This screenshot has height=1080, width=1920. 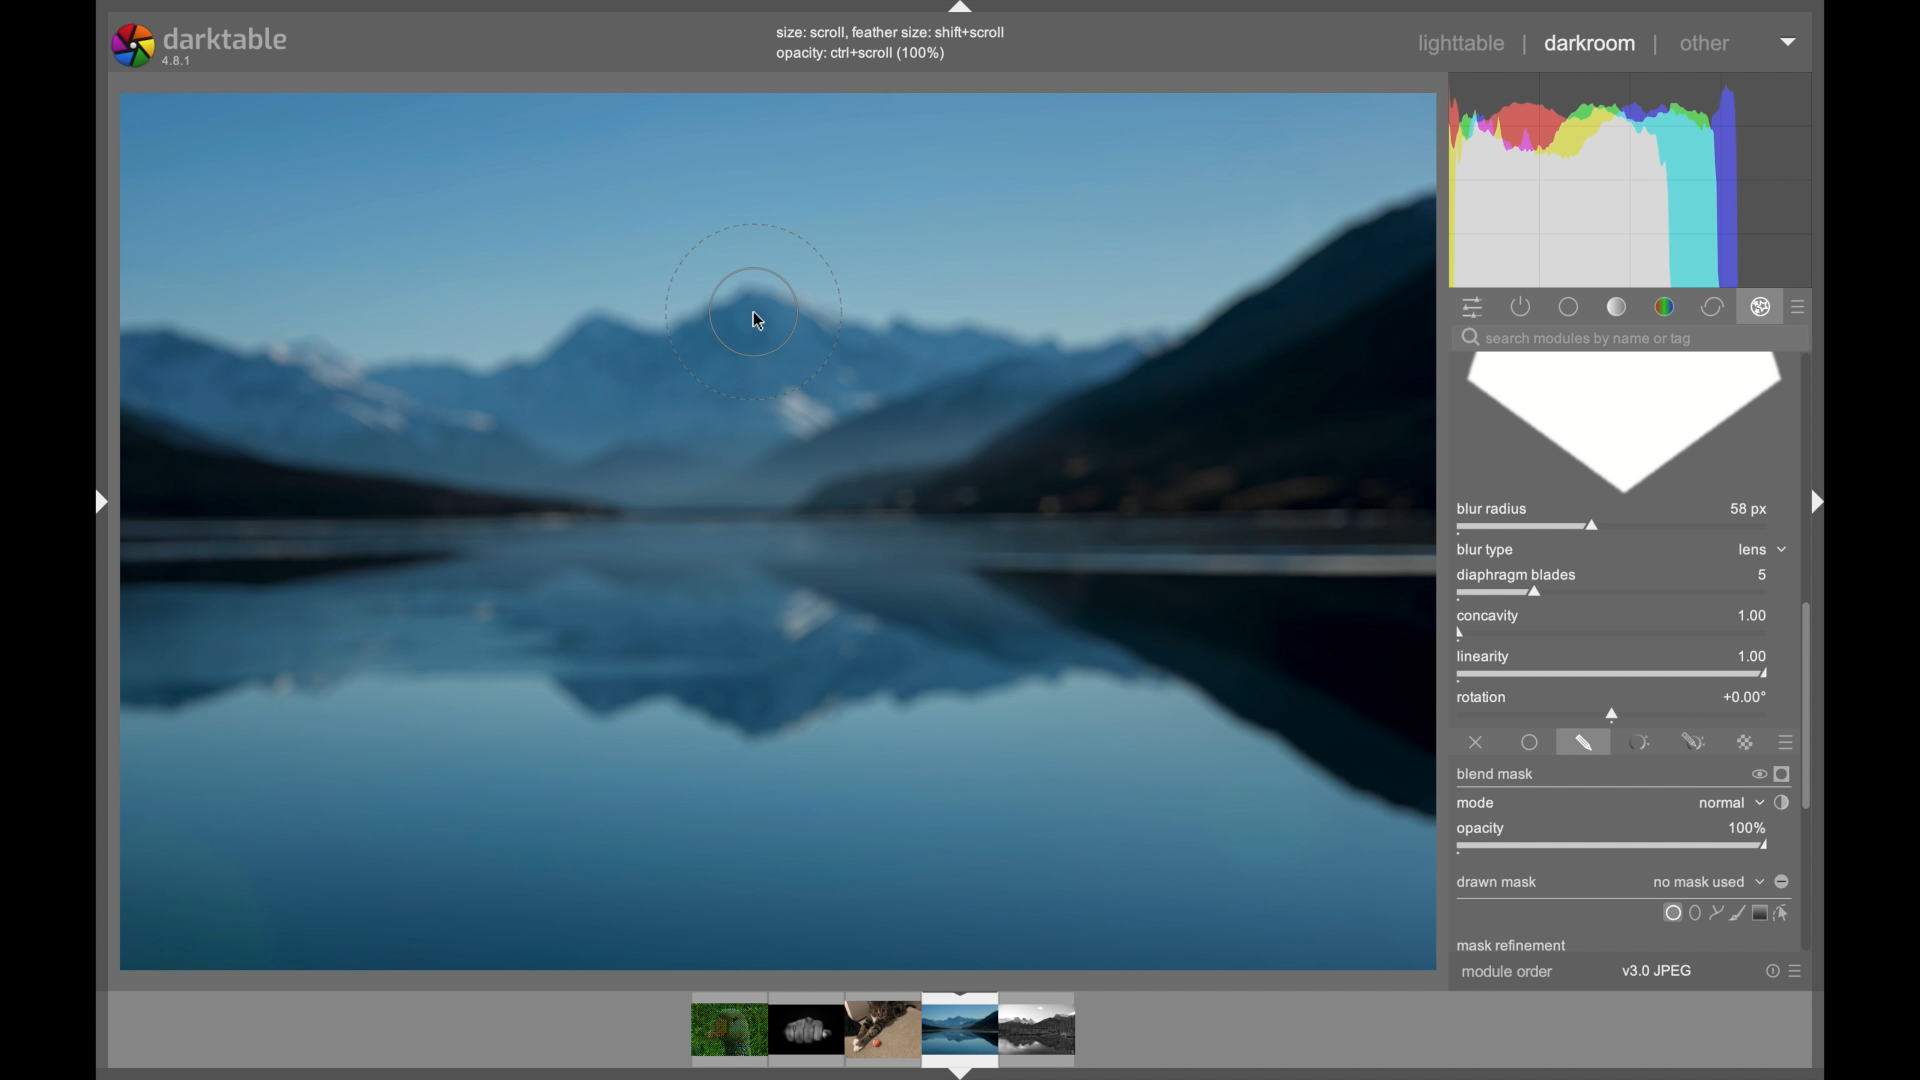 I want to click on base, so click(x=1570, y=306).